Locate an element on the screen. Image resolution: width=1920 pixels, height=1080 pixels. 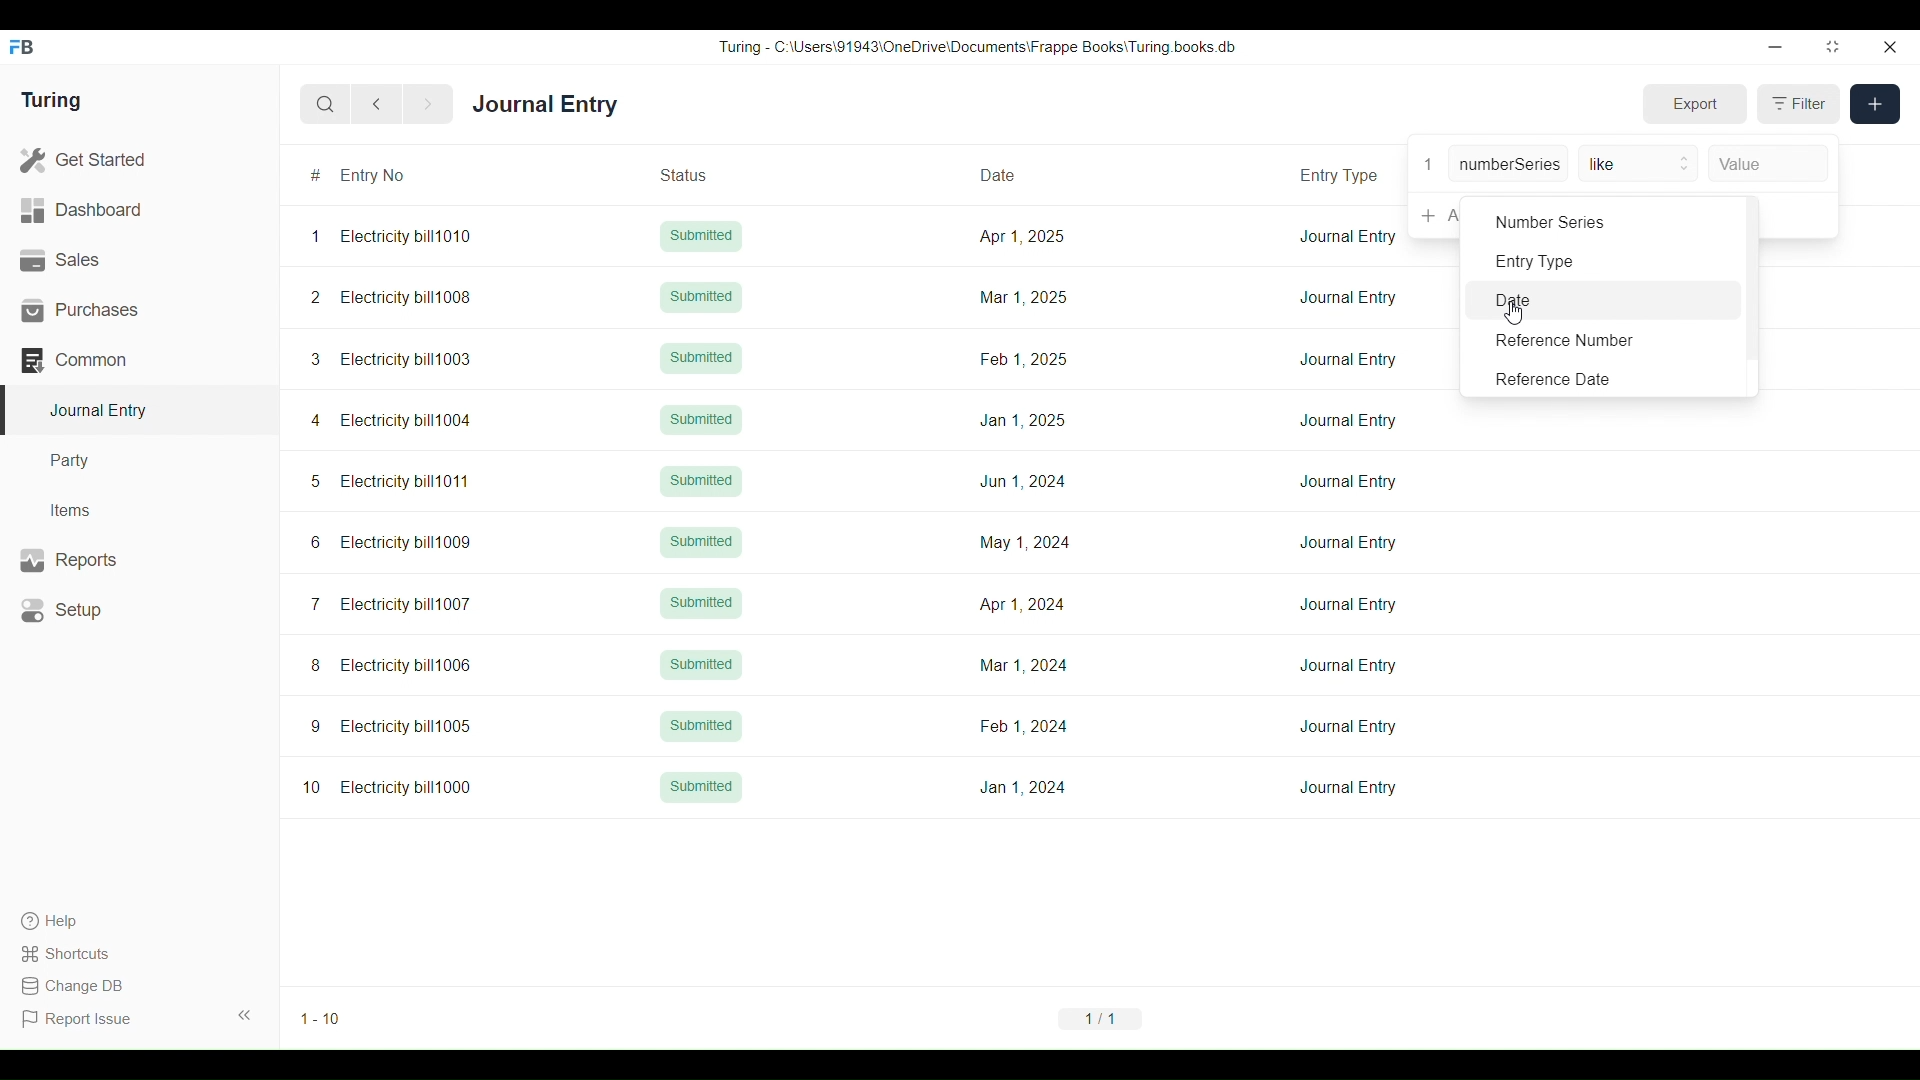
Journal Entry is located at coordinates (1348, 298).